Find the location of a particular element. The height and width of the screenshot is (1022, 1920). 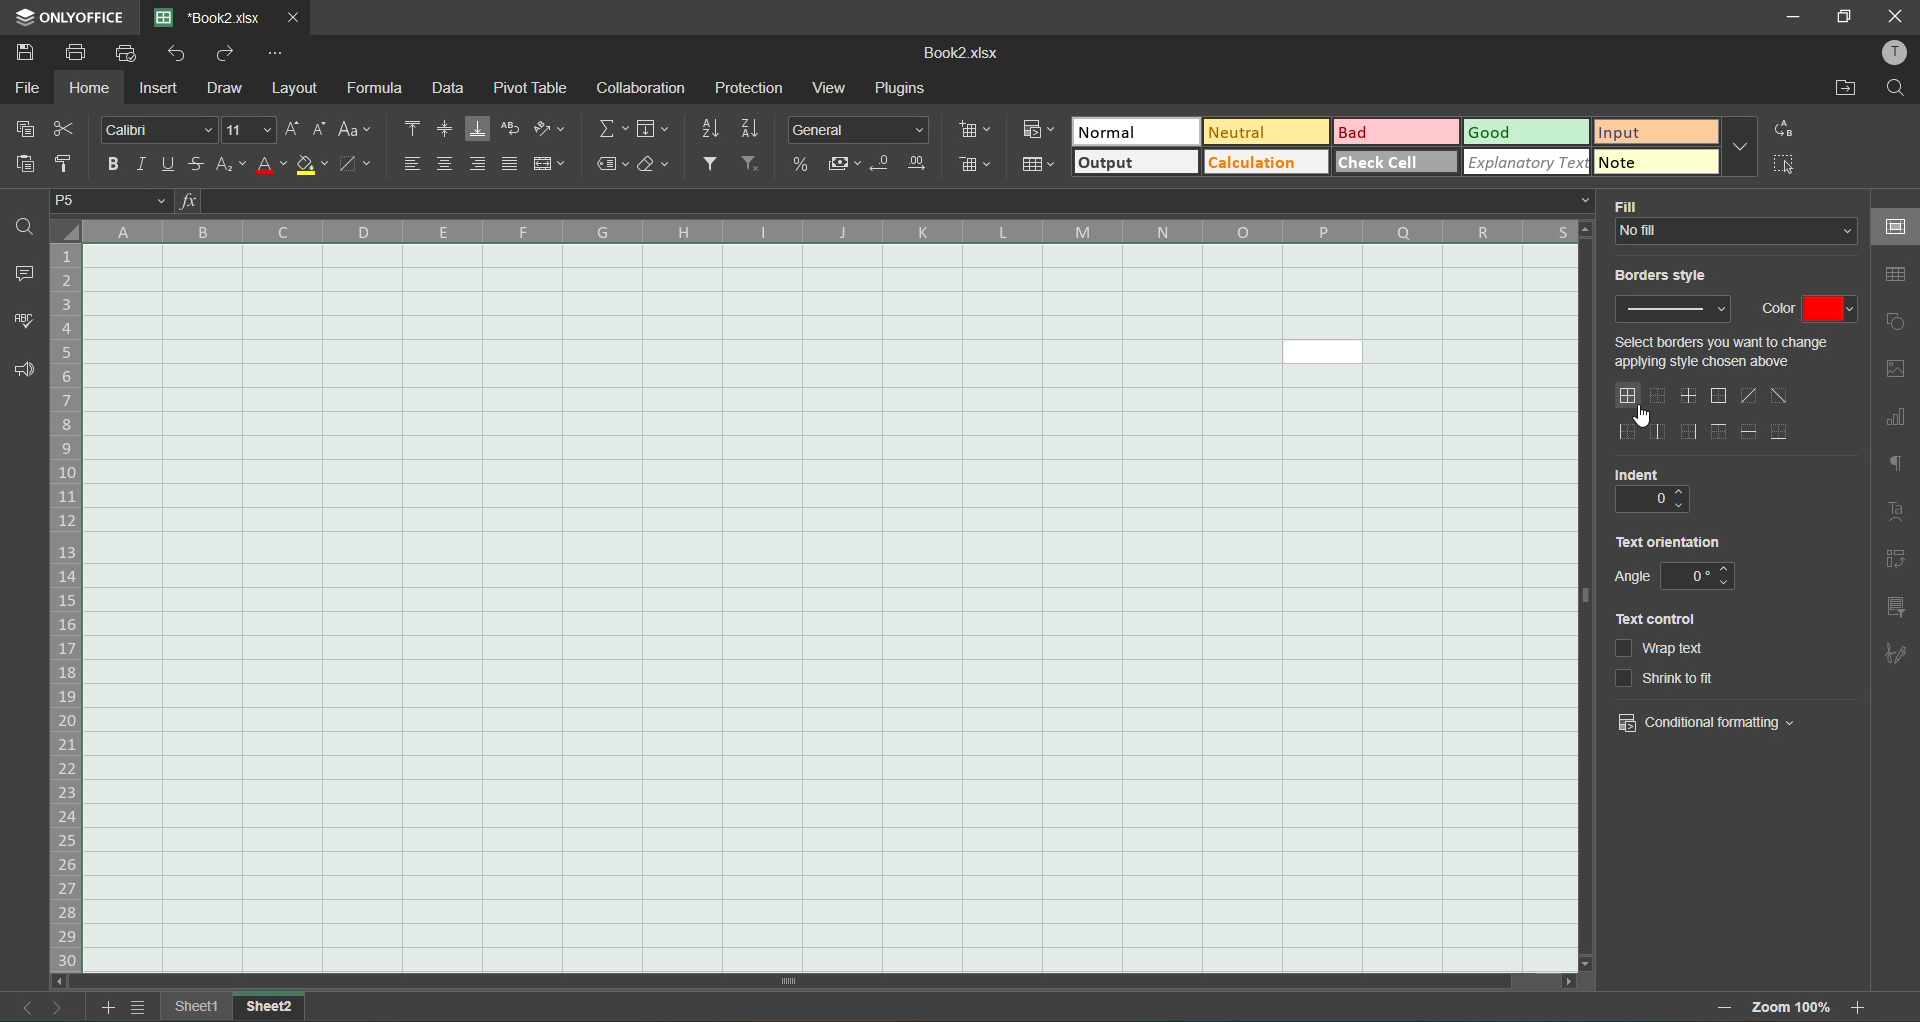

minimize is located at coordinates (1798, 19).